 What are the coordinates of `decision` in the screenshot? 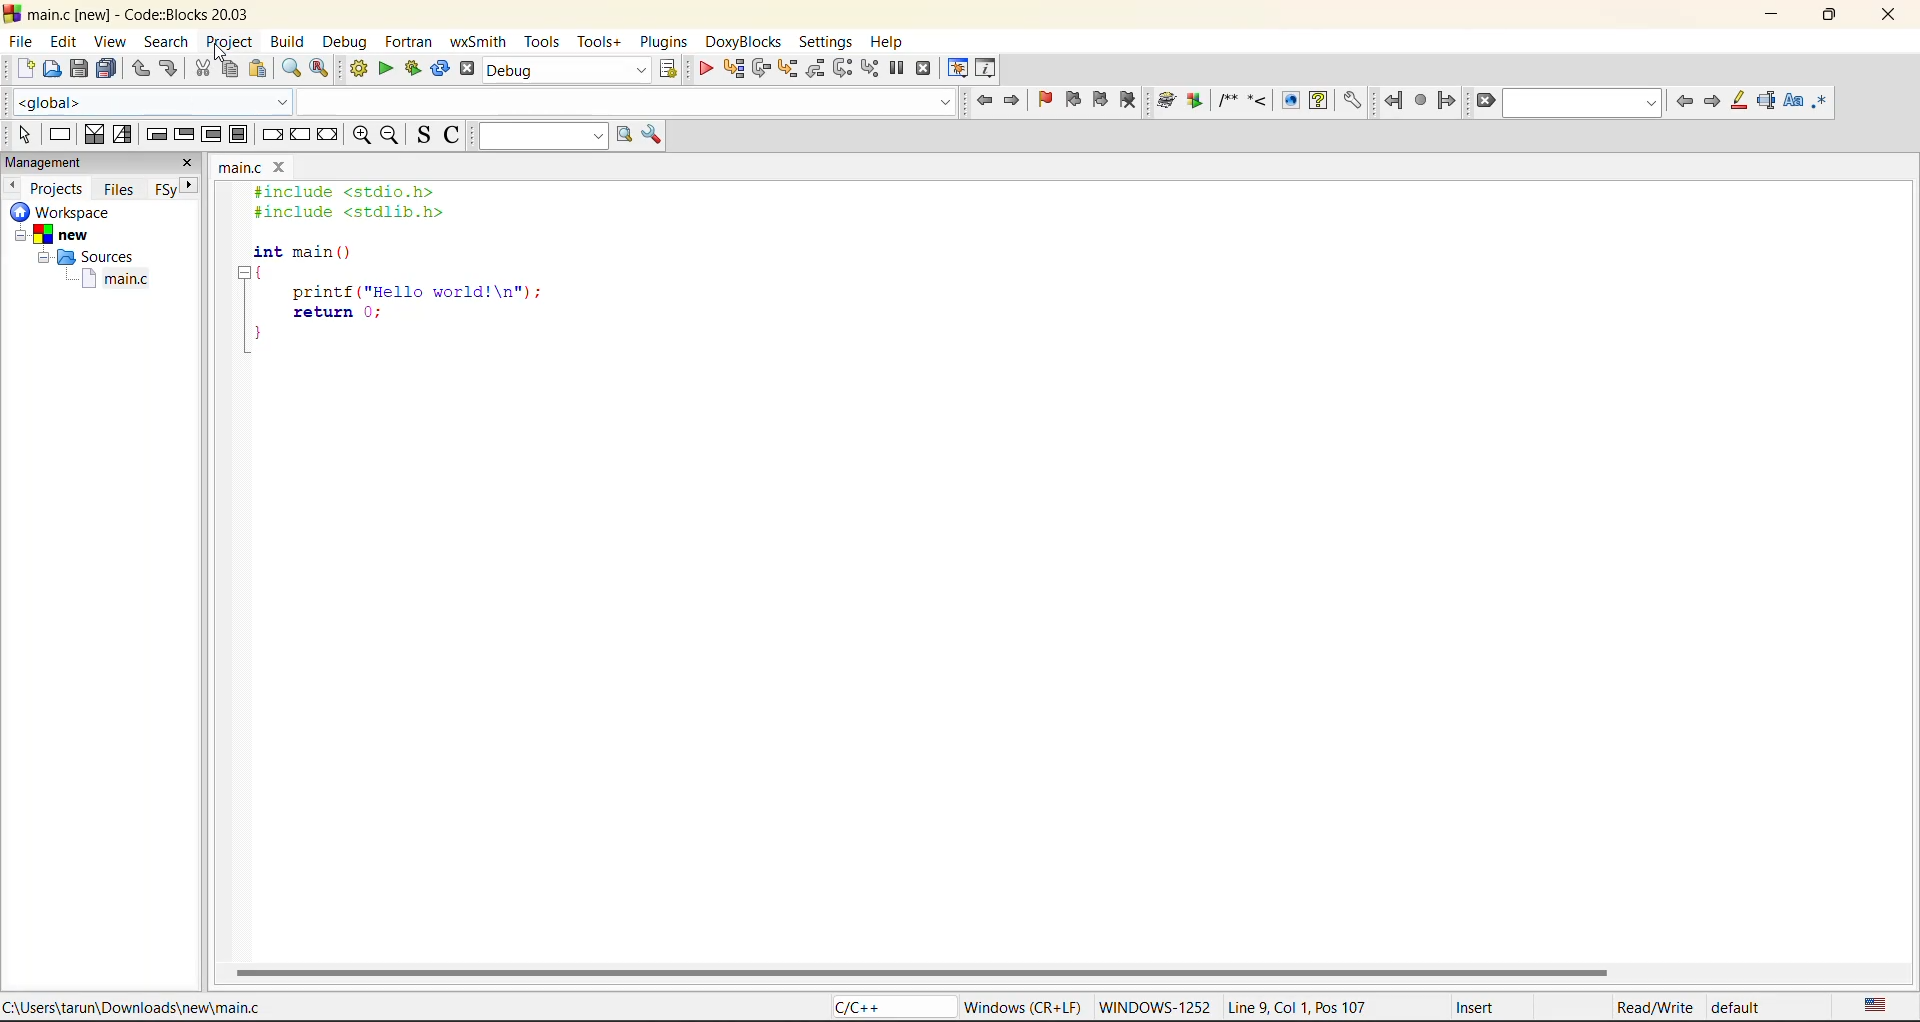 It's located at (95, 135).